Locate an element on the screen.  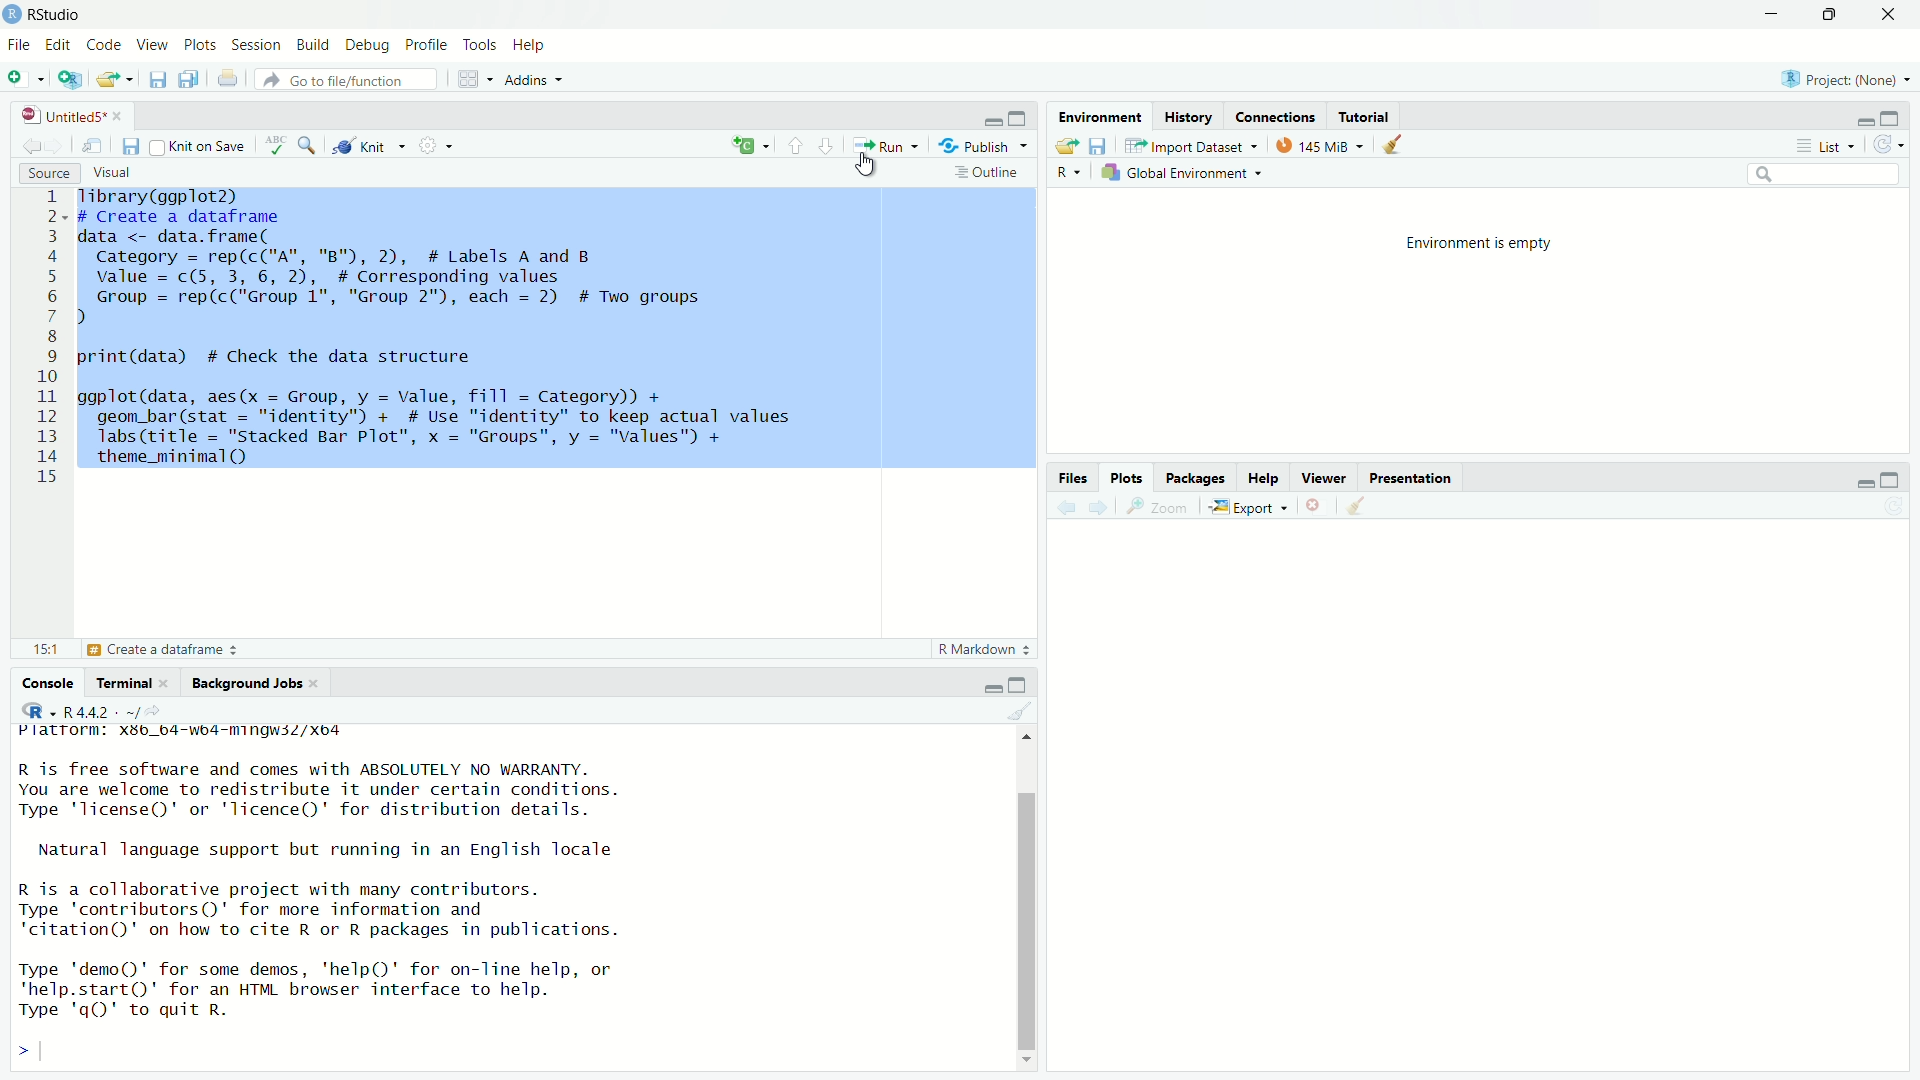
Go to file/function is located at coordinates (349, 79).